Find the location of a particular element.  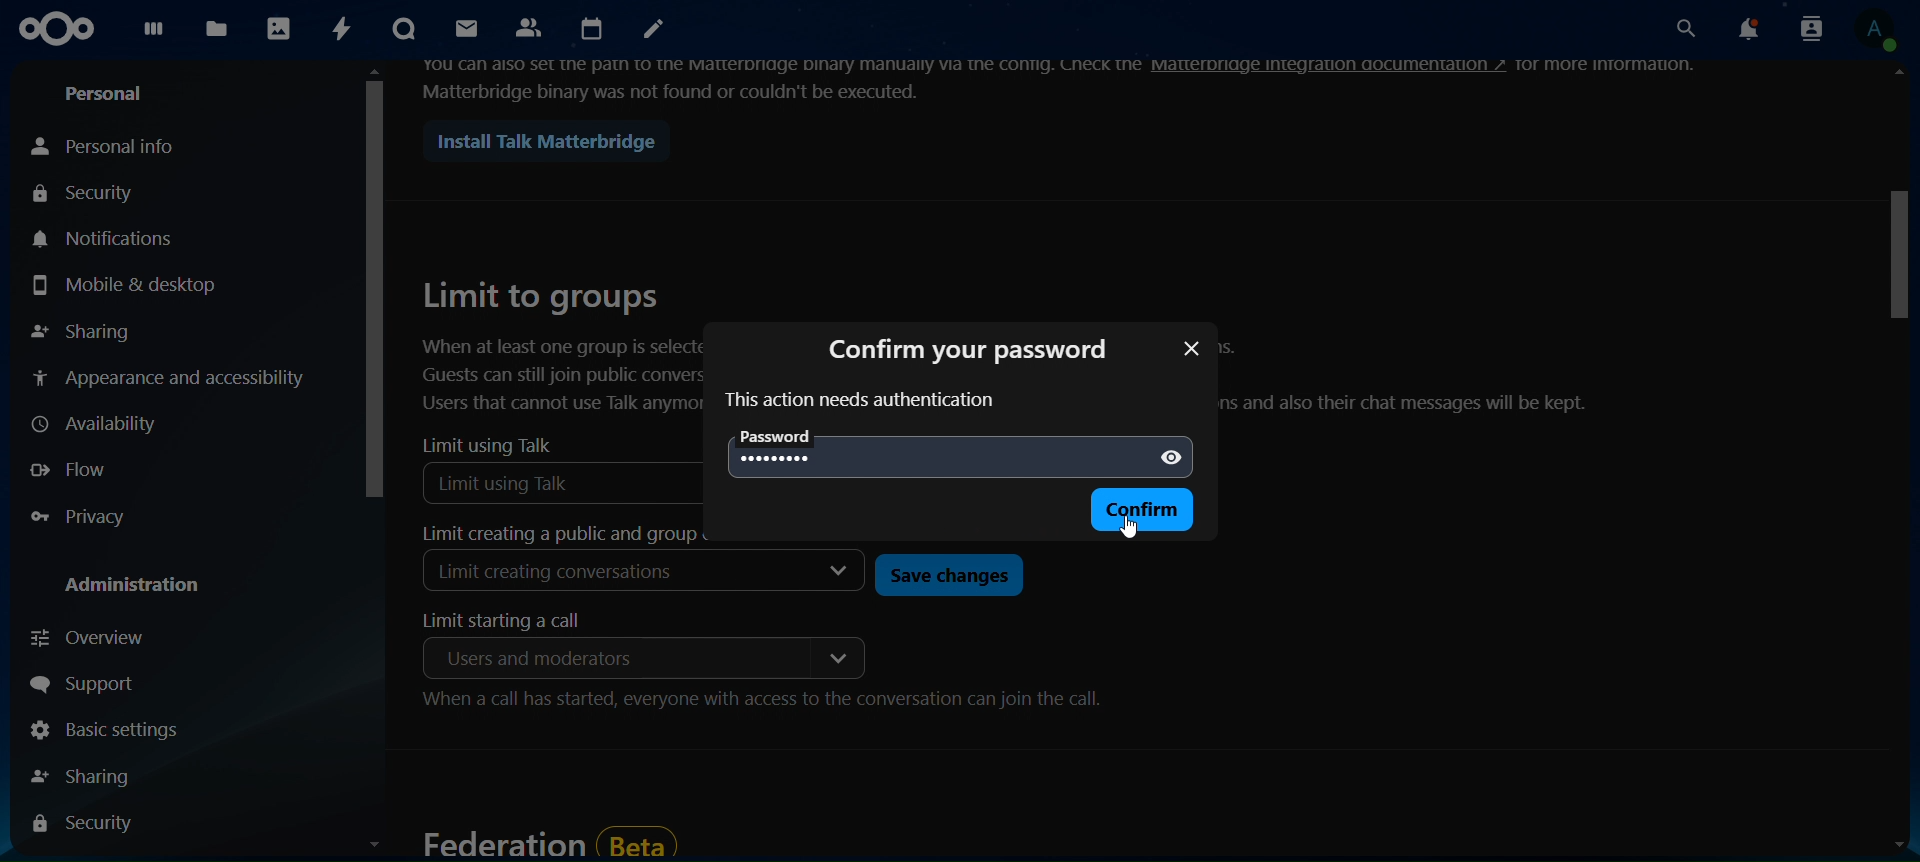

search contacts is located at coordinates (1805, 28).